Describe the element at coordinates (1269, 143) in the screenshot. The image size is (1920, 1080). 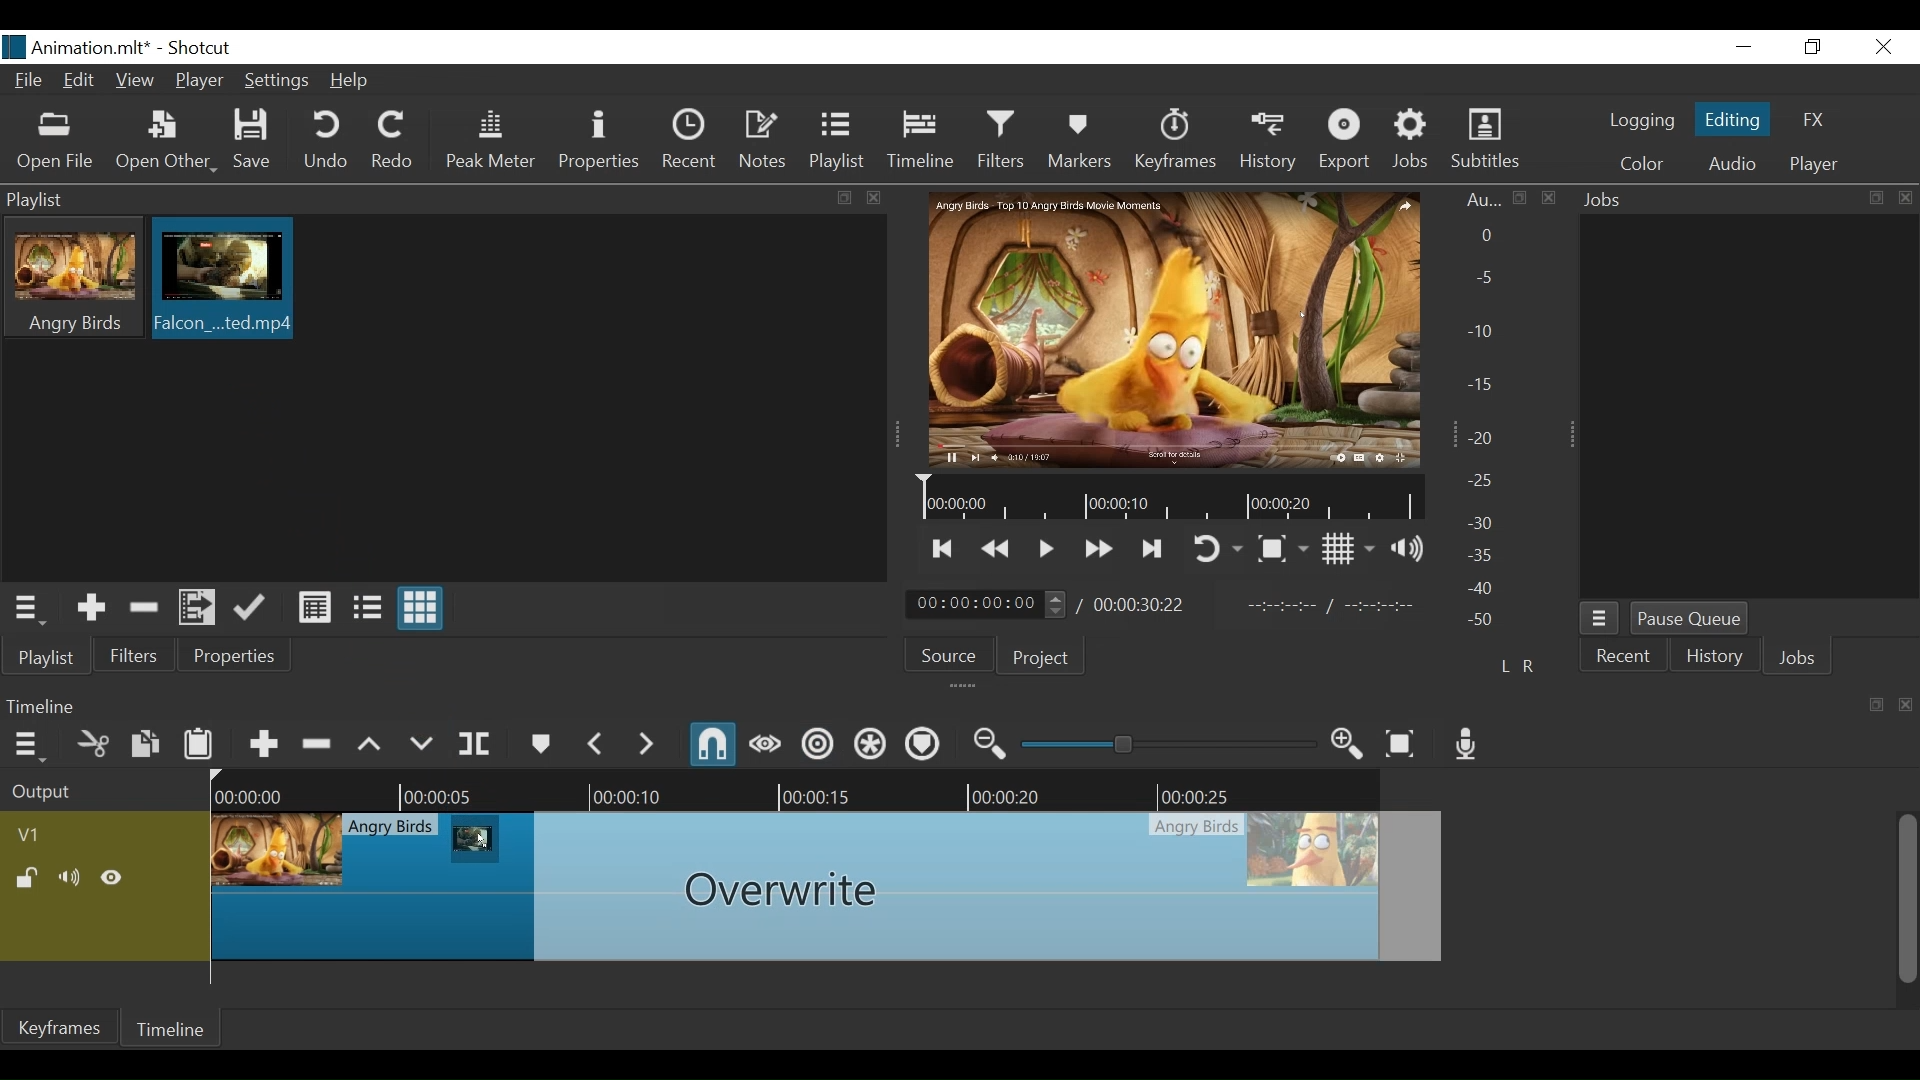
I see `History` at that location.